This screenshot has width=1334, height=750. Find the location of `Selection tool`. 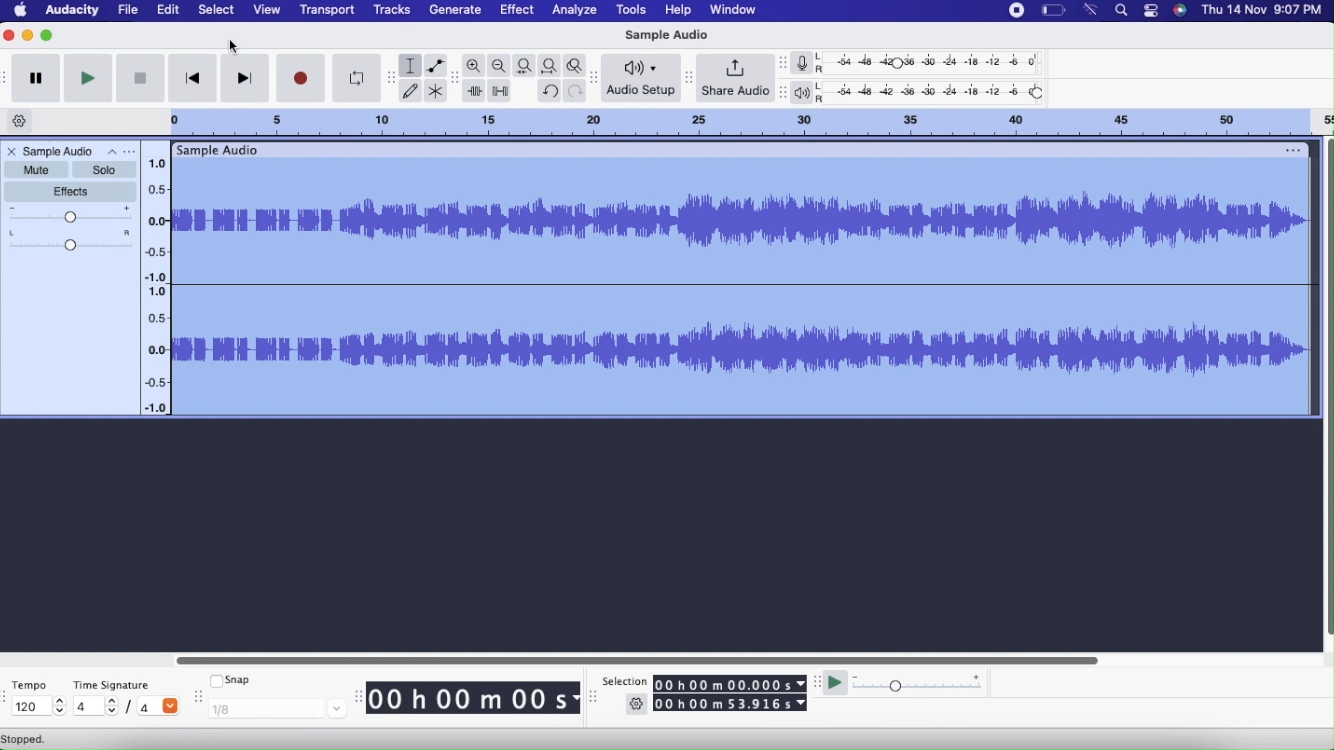

Selection tool is located at coordinates (412, 64).